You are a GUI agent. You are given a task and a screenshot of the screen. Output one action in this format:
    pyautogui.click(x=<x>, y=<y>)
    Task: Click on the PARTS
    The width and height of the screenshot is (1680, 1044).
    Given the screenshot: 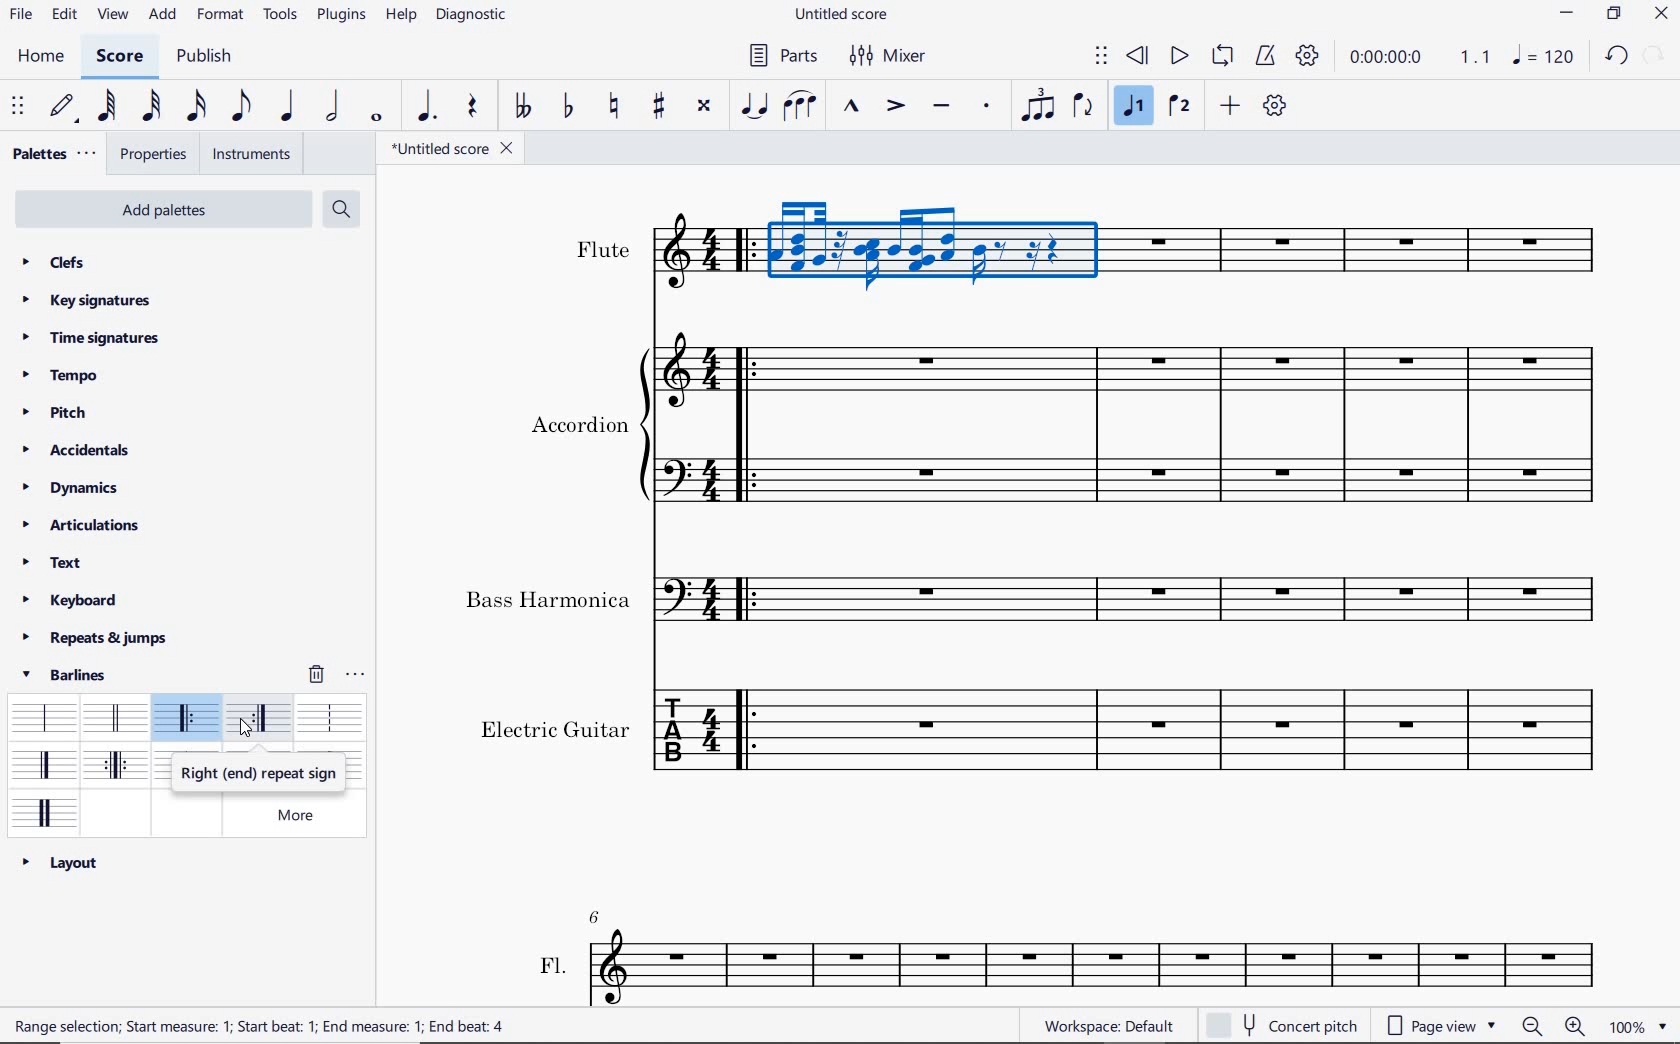 What is the action you would take?
    pyautogui.click(x=781, y=59)
    